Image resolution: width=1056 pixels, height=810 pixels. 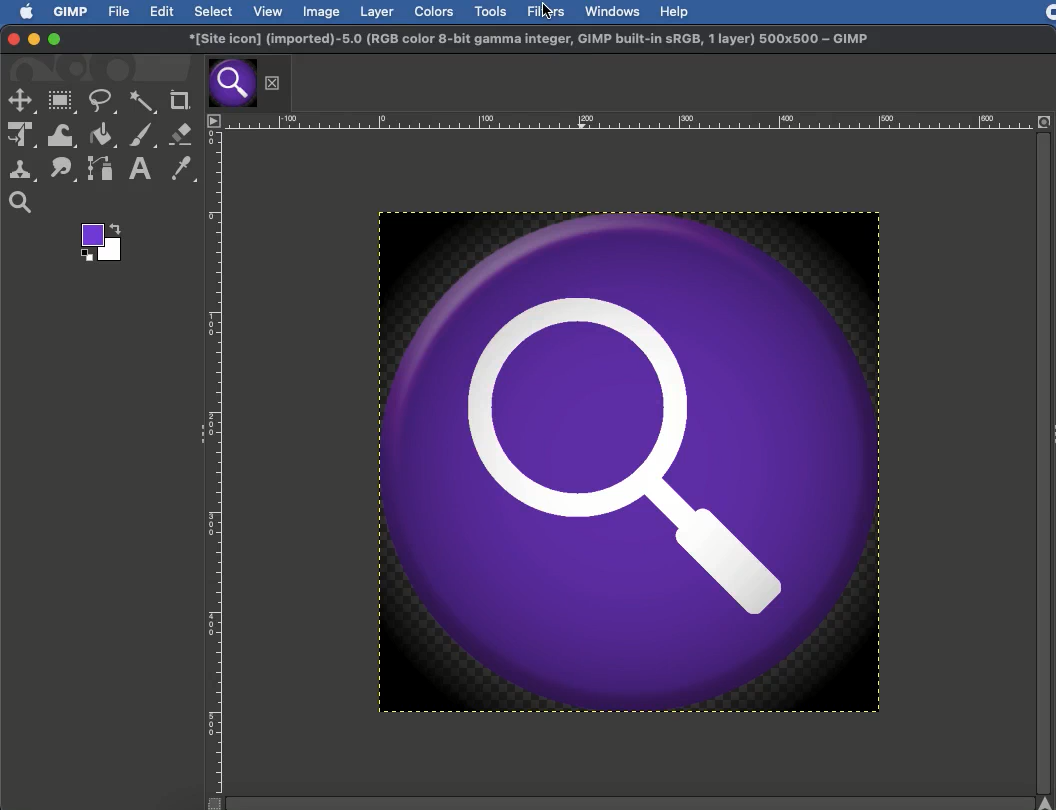 I want to click on Maximize, so click(x=53, y=40).